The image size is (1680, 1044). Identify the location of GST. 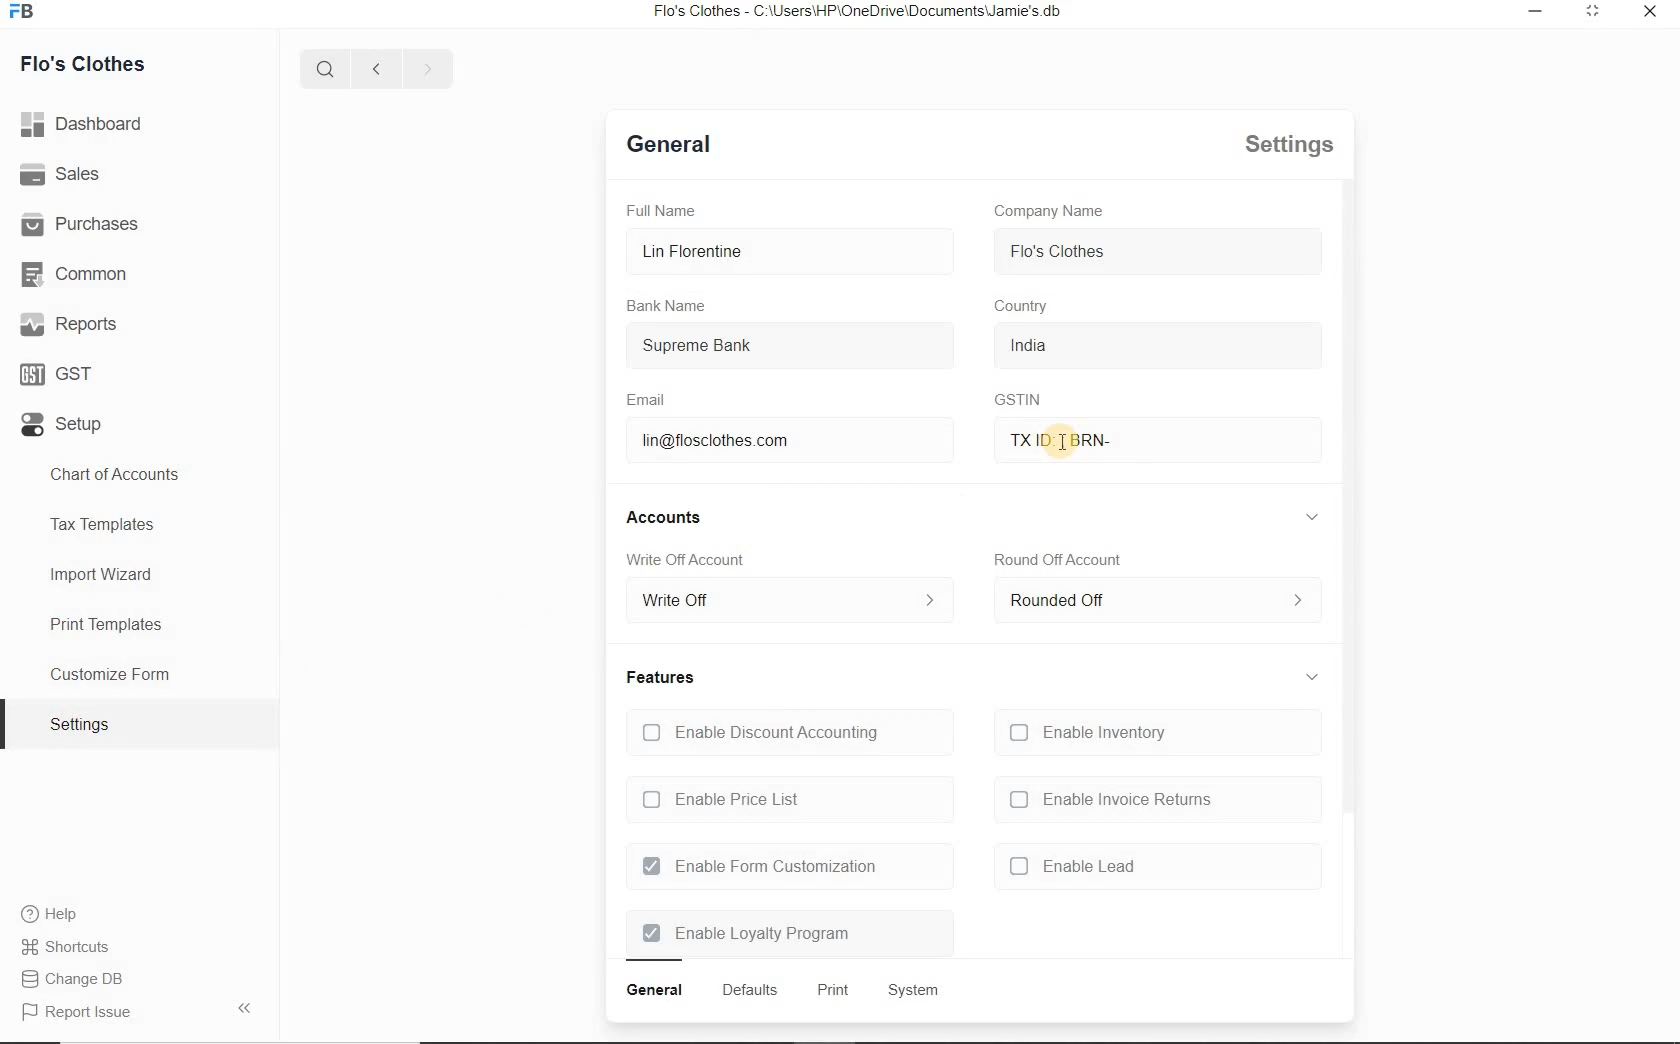
(60, 374).